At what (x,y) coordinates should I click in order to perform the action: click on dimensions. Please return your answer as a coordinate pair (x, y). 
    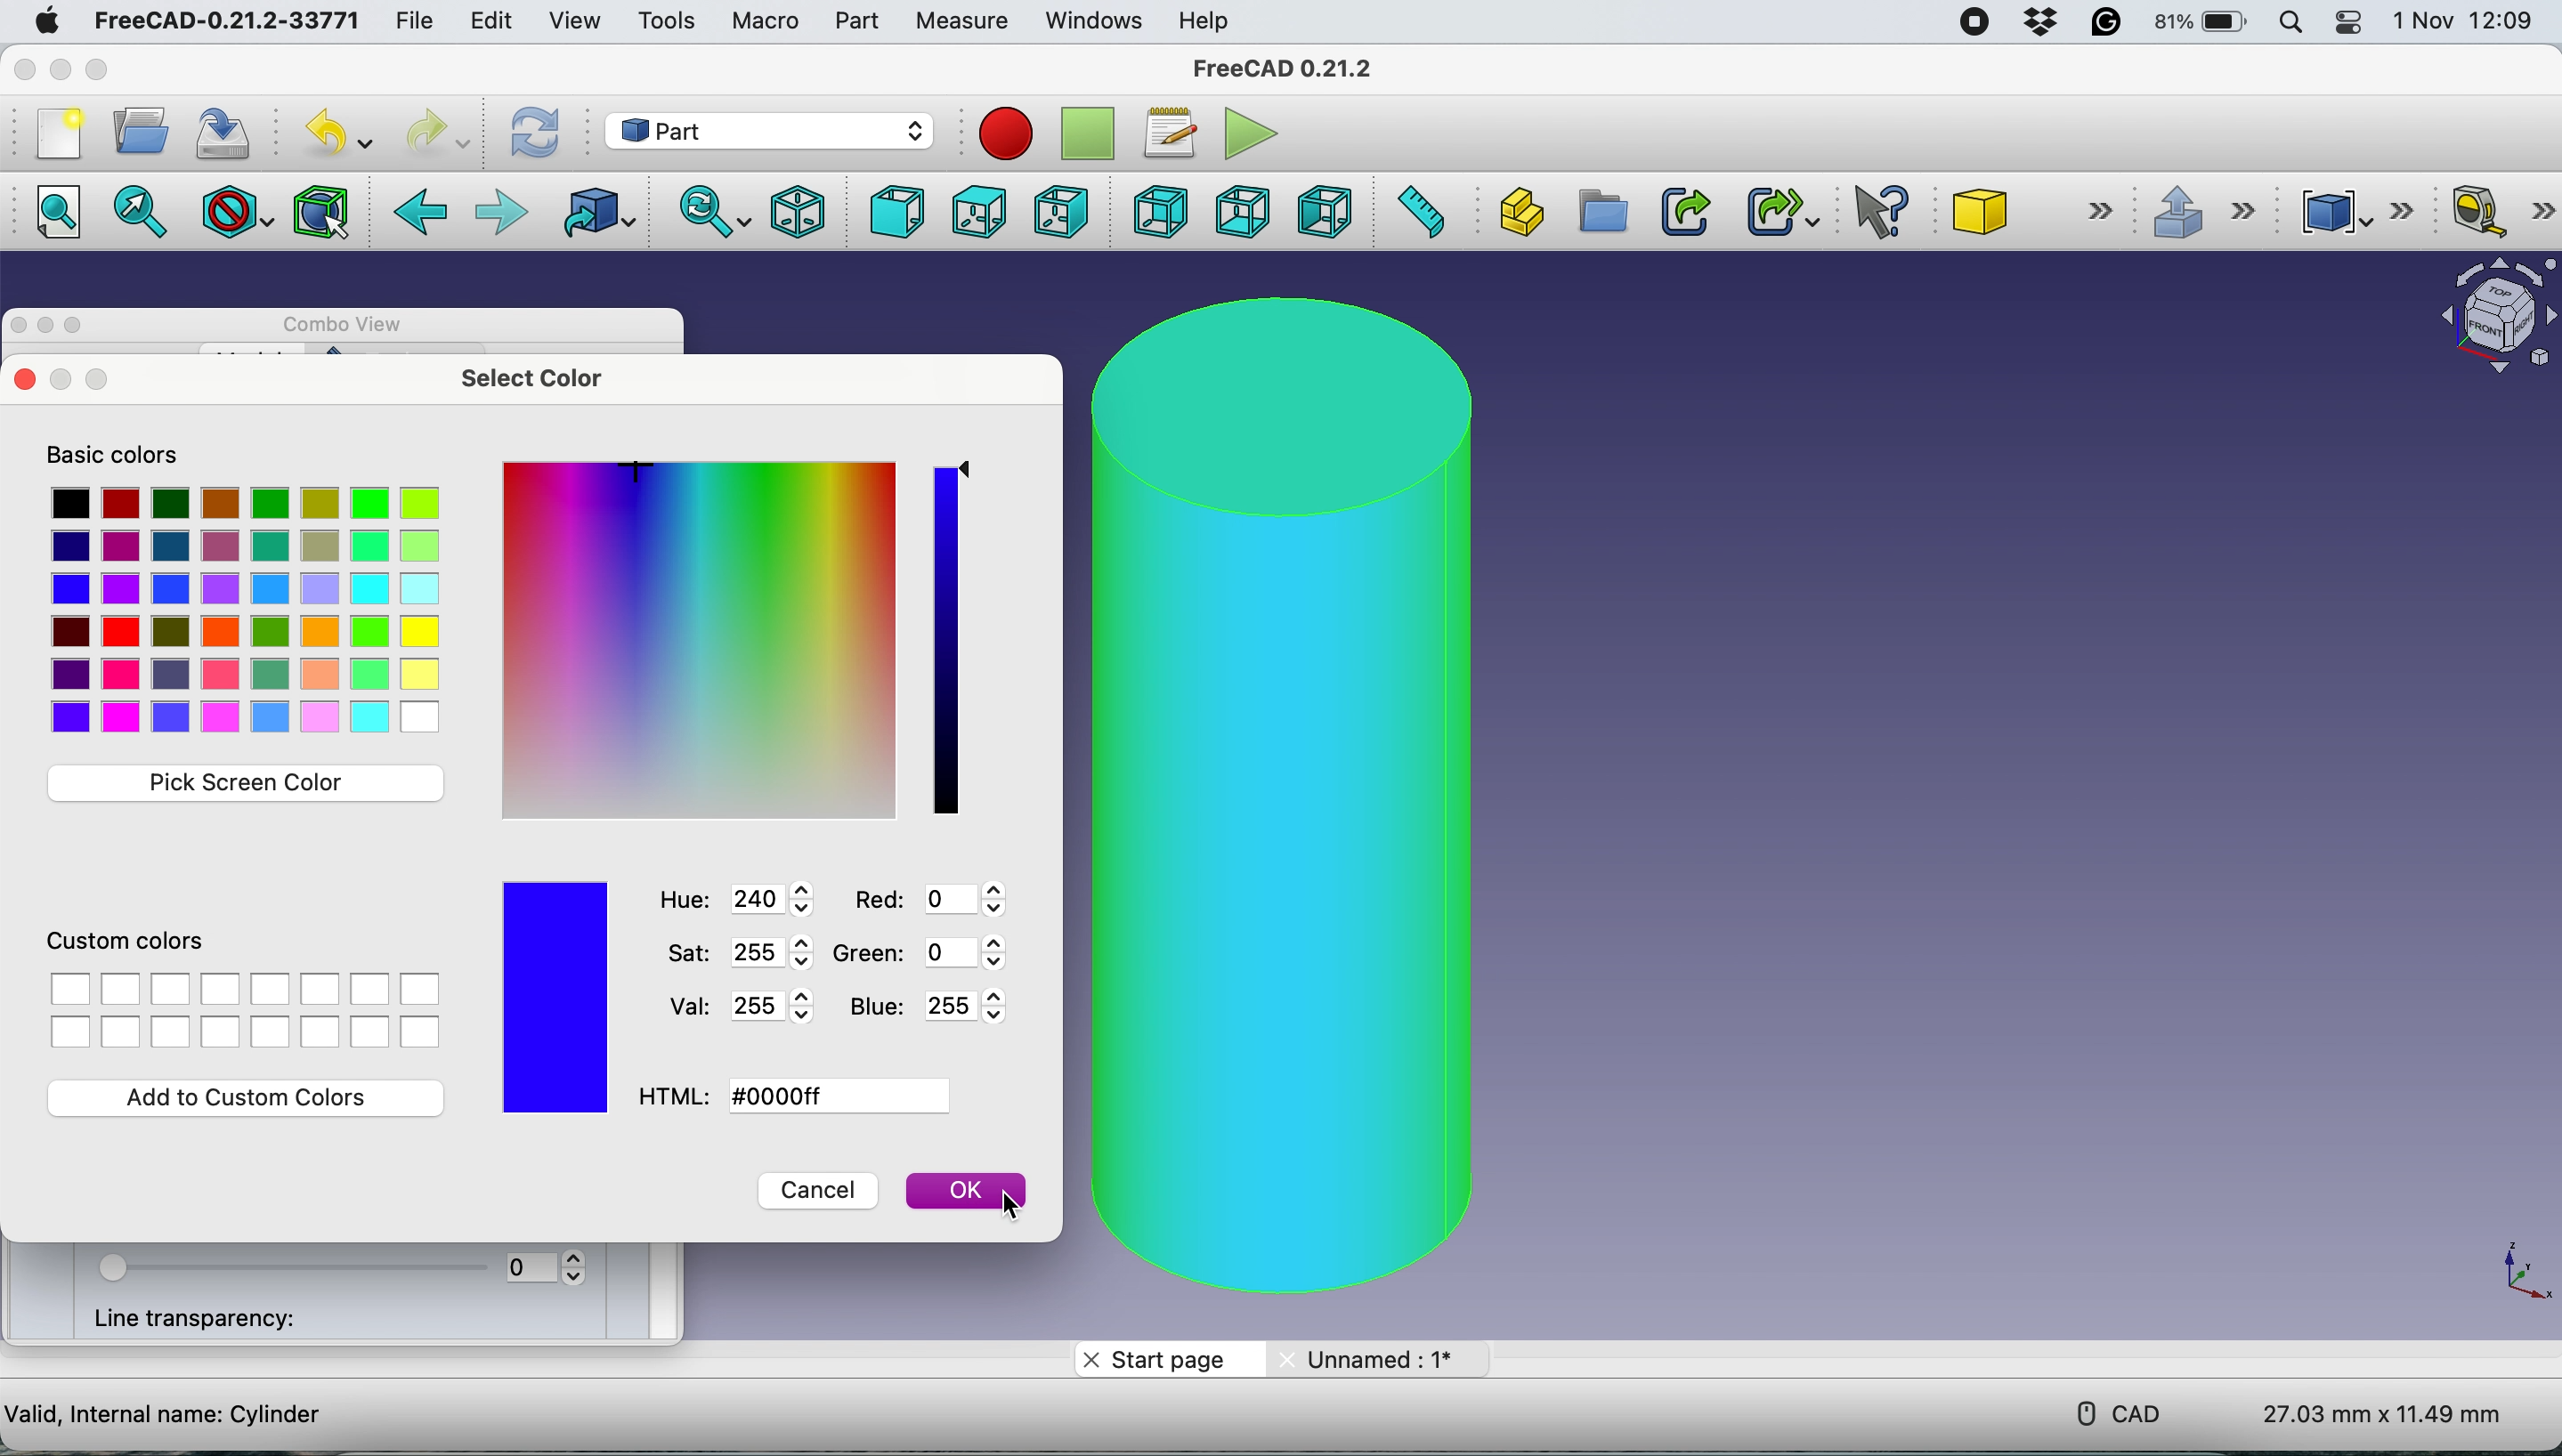
    Looking at the image, I should click on (2370, 1414).